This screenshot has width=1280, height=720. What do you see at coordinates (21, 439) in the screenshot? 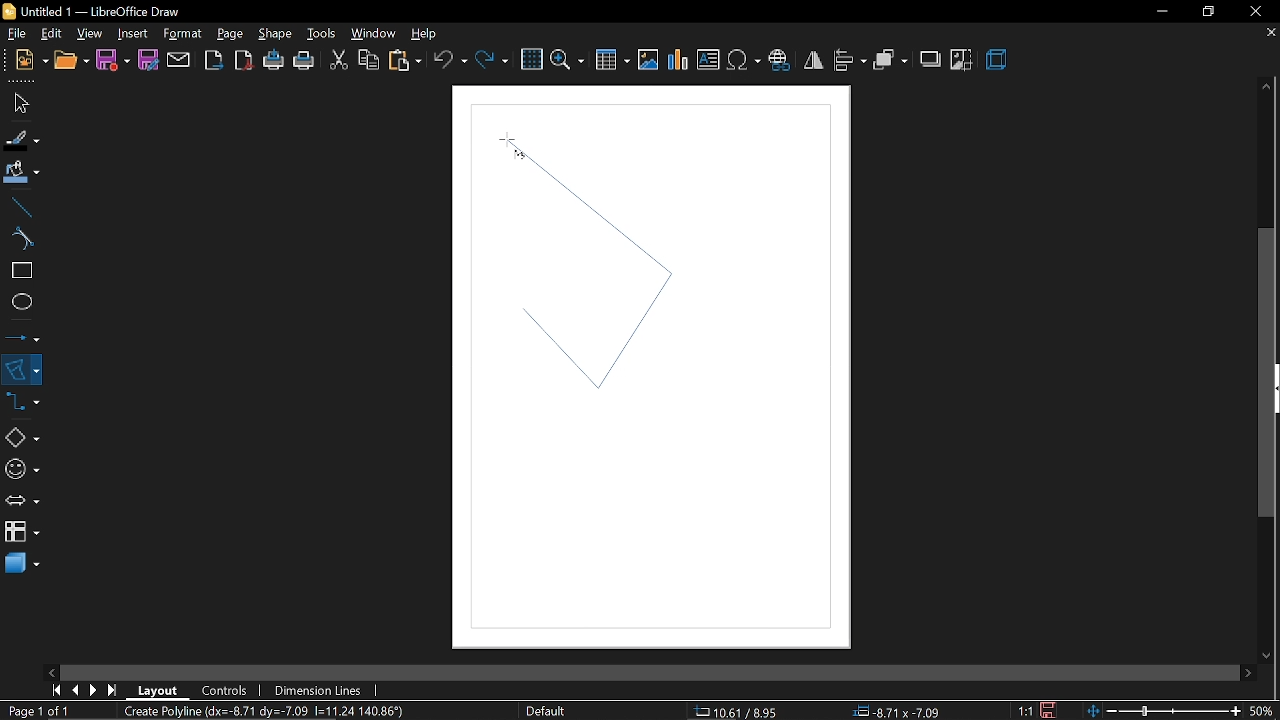
I see `basic shapes` at bounding box center [21, 439].